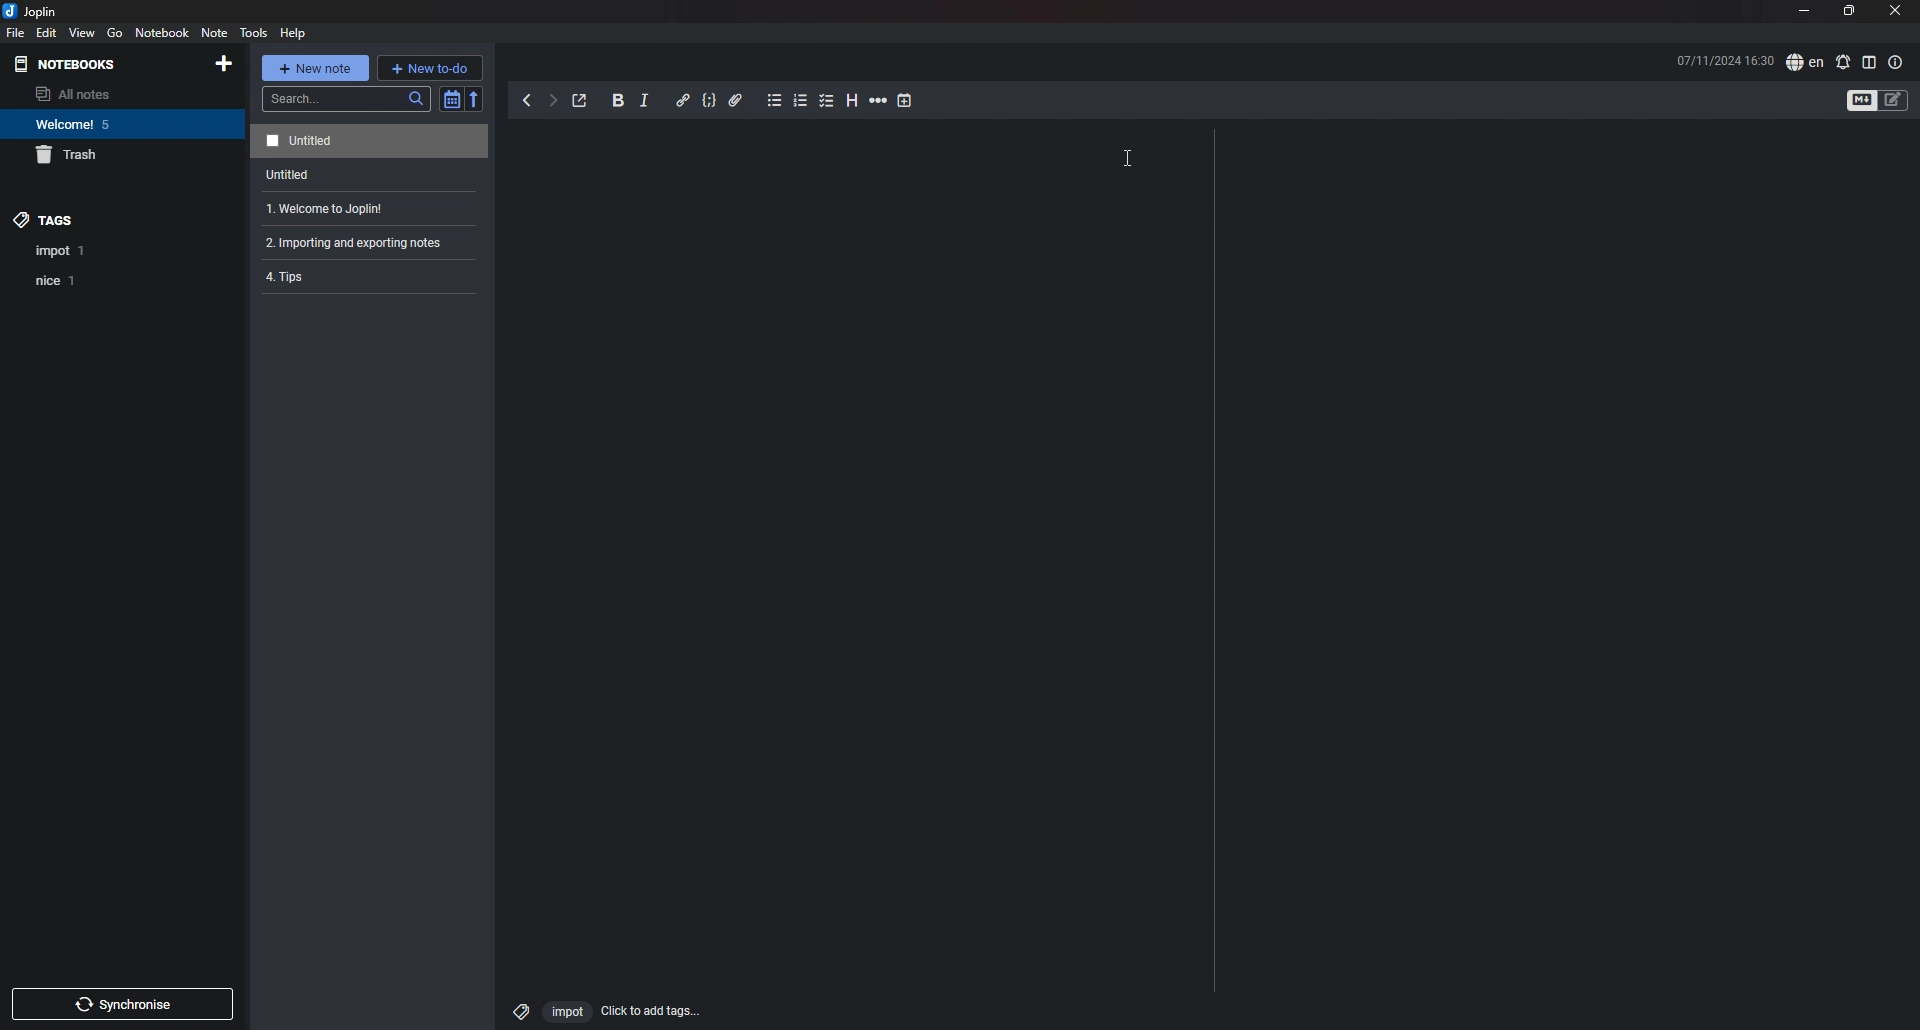 The image size is (1920, 1030). What do you see at coordinates (355, 246) in the screenshot?
I see `2. Importing and exporting` at bounding box center [355, 246].